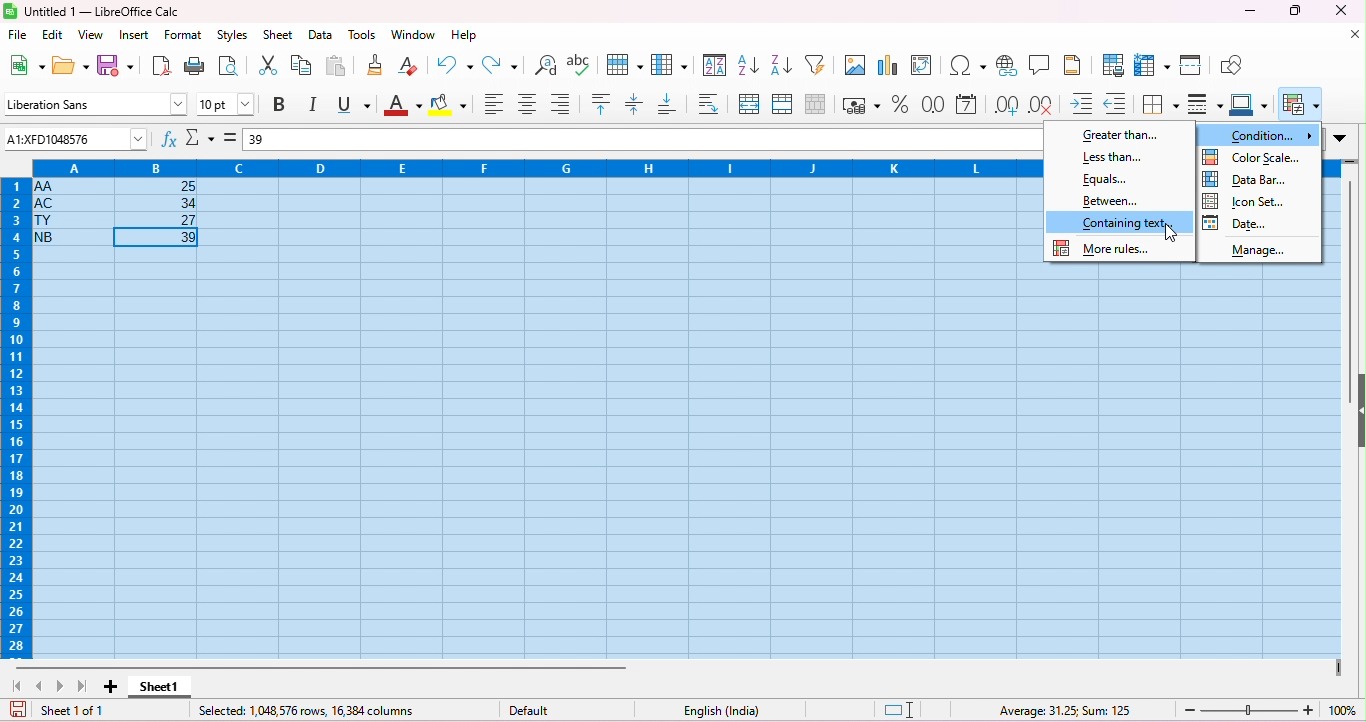  I want to click on font style, so click(94, 103).